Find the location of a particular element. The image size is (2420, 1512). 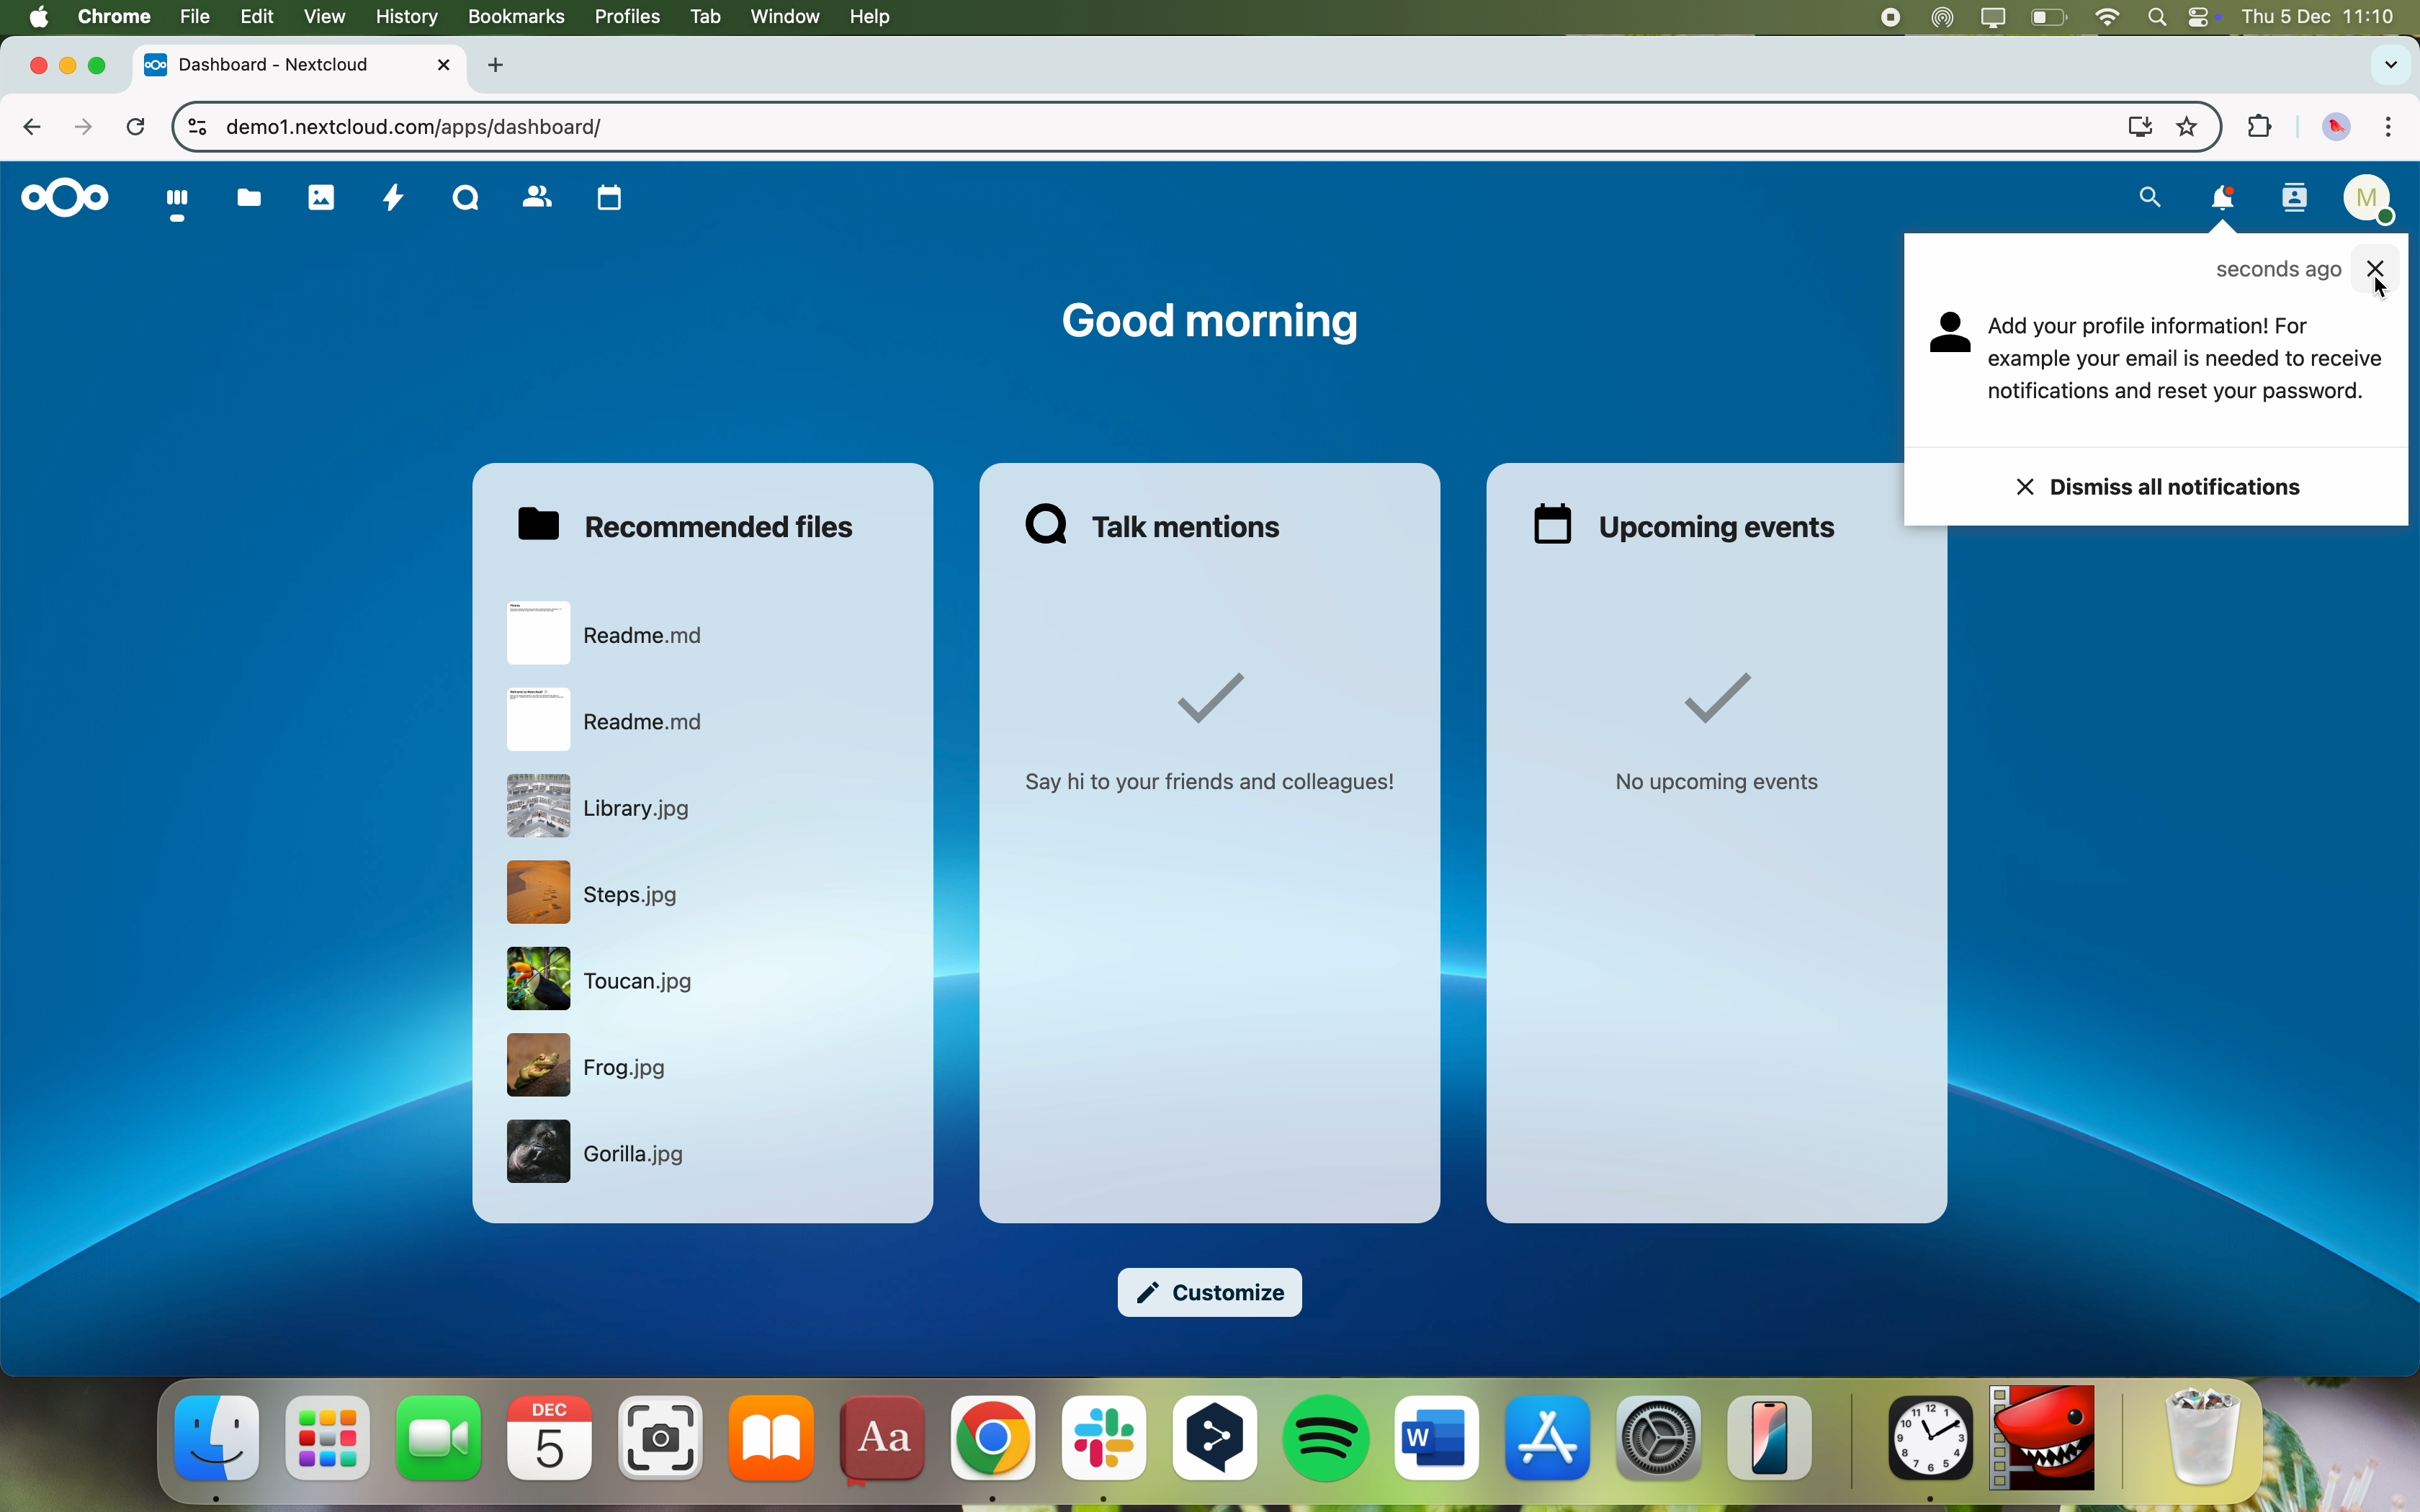

user profile is located at coordinates (2373, 203).